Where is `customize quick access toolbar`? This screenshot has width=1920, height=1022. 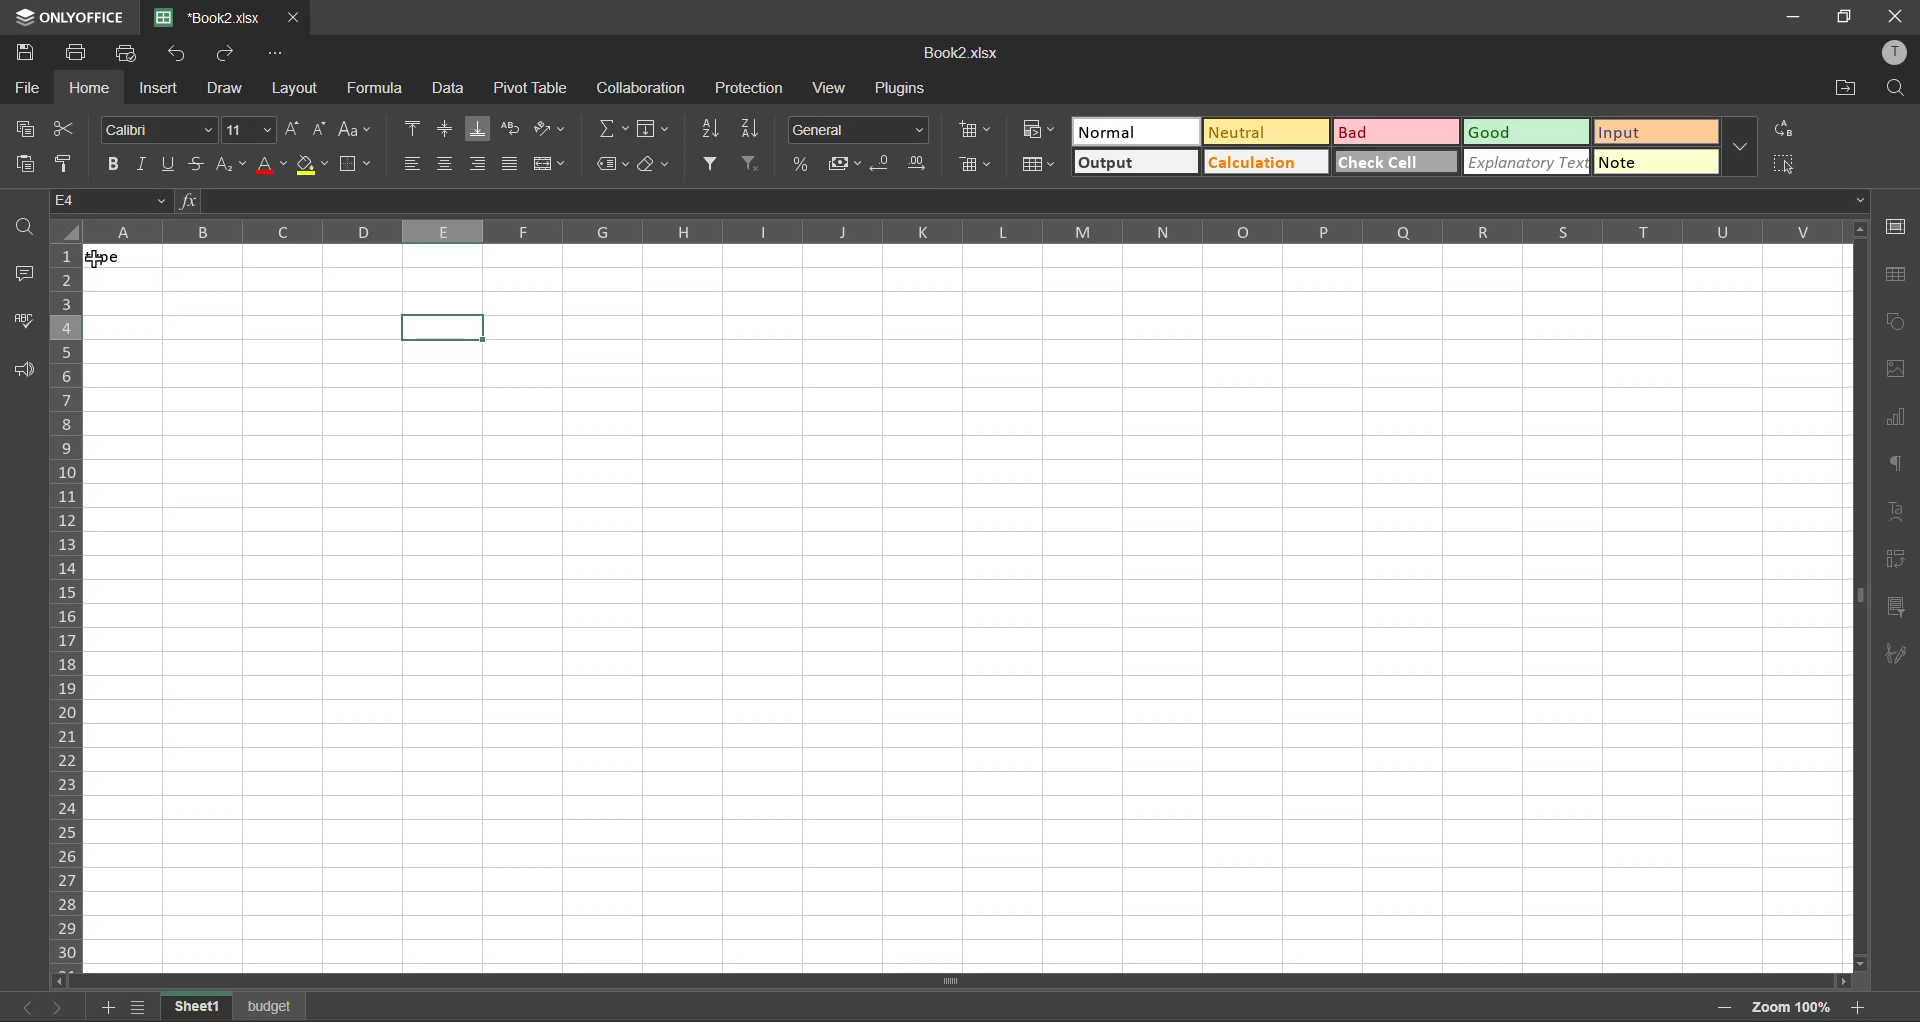
customize quick access toolbar is located at coordinates (275, 56).